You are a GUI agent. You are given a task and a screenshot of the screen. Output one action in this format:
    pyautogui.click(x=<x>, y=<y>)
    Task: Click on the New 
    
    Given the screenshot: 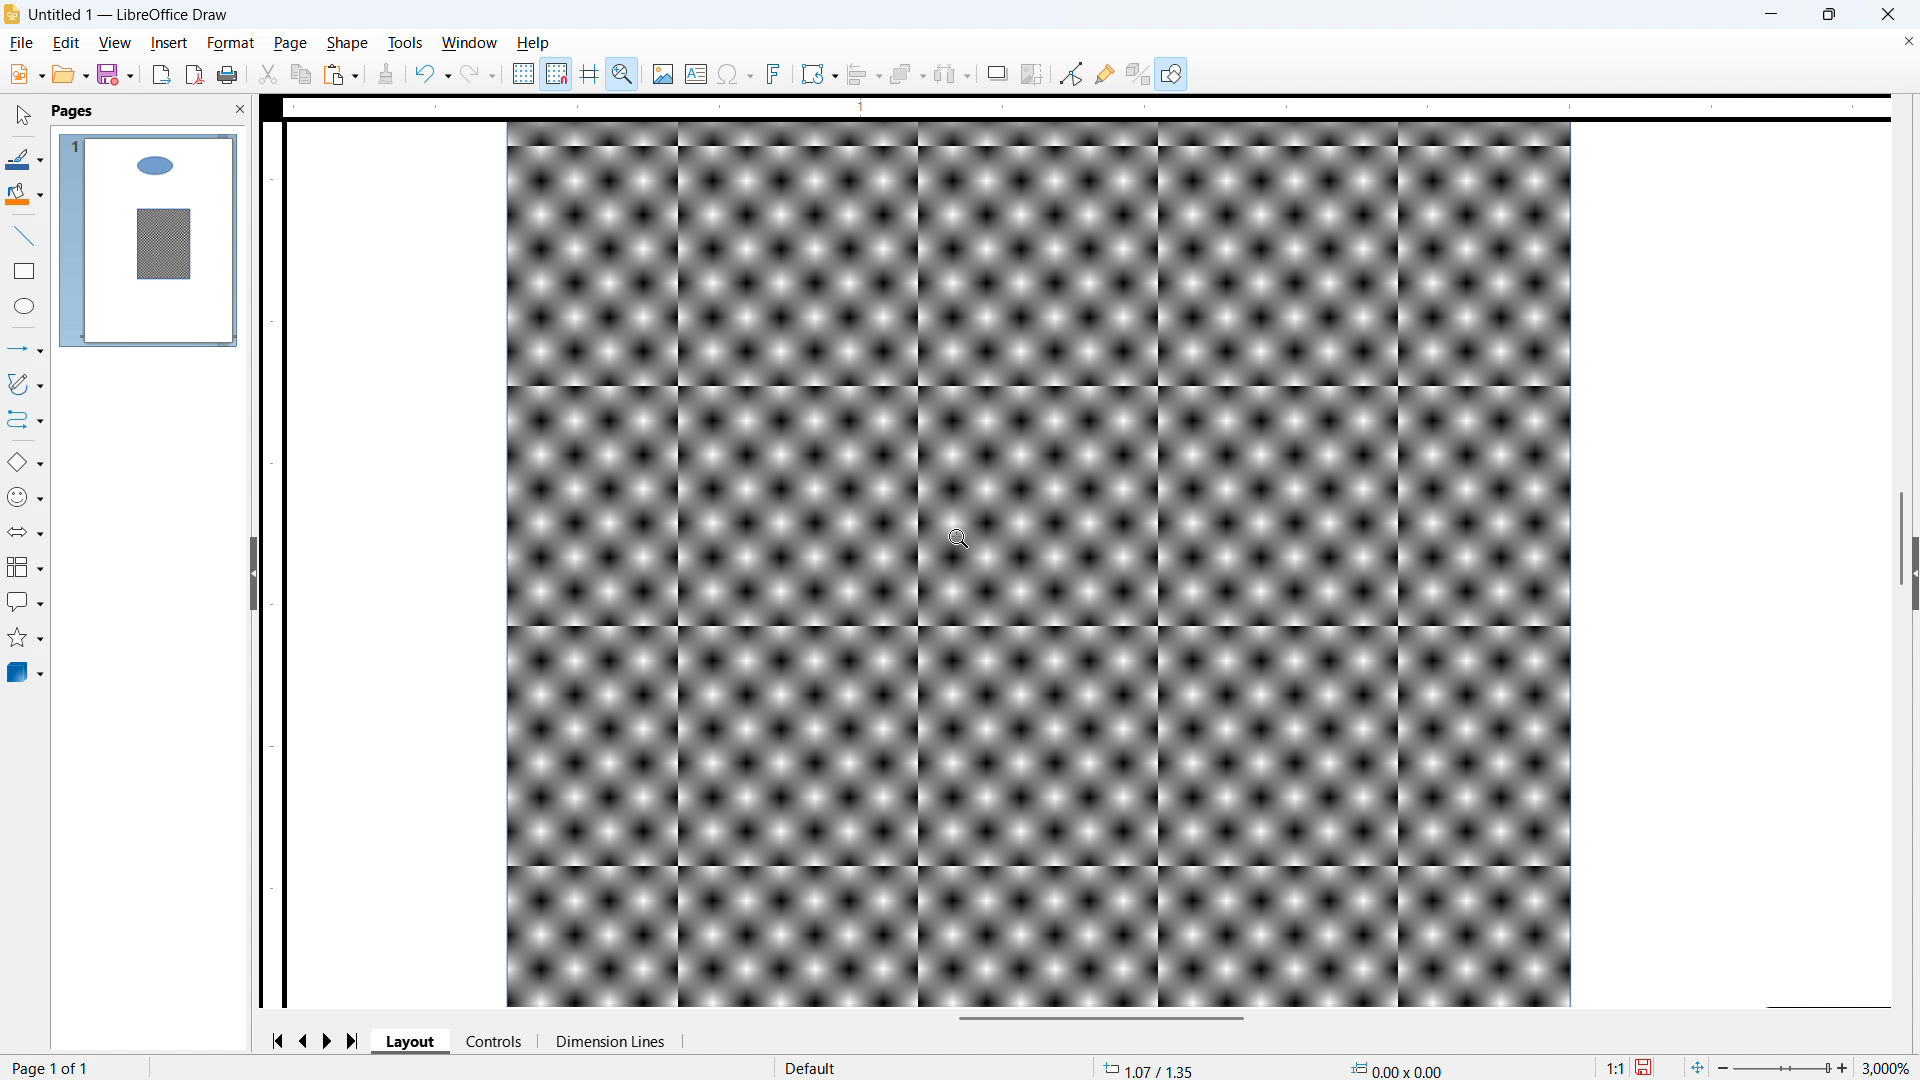 What is the action you would take?
    pyautogui.click(x=25, y=75)
    